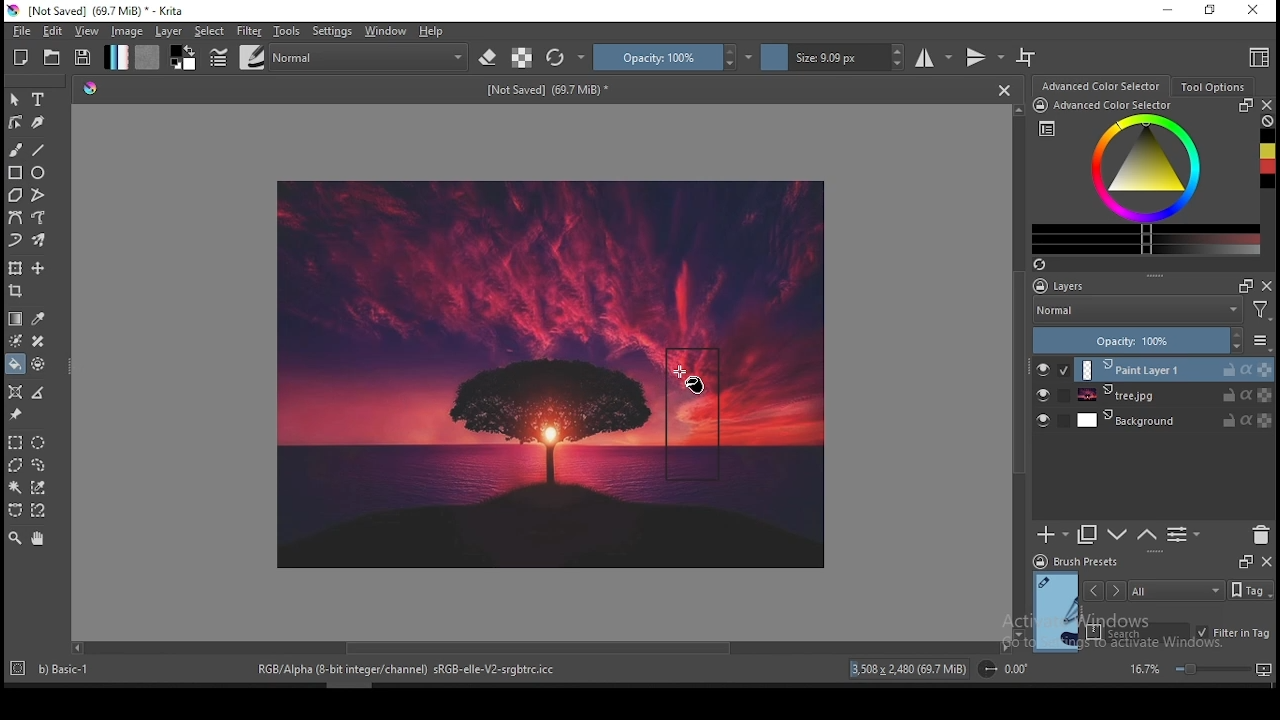  I want to click on tool options, so click(1211, 86).